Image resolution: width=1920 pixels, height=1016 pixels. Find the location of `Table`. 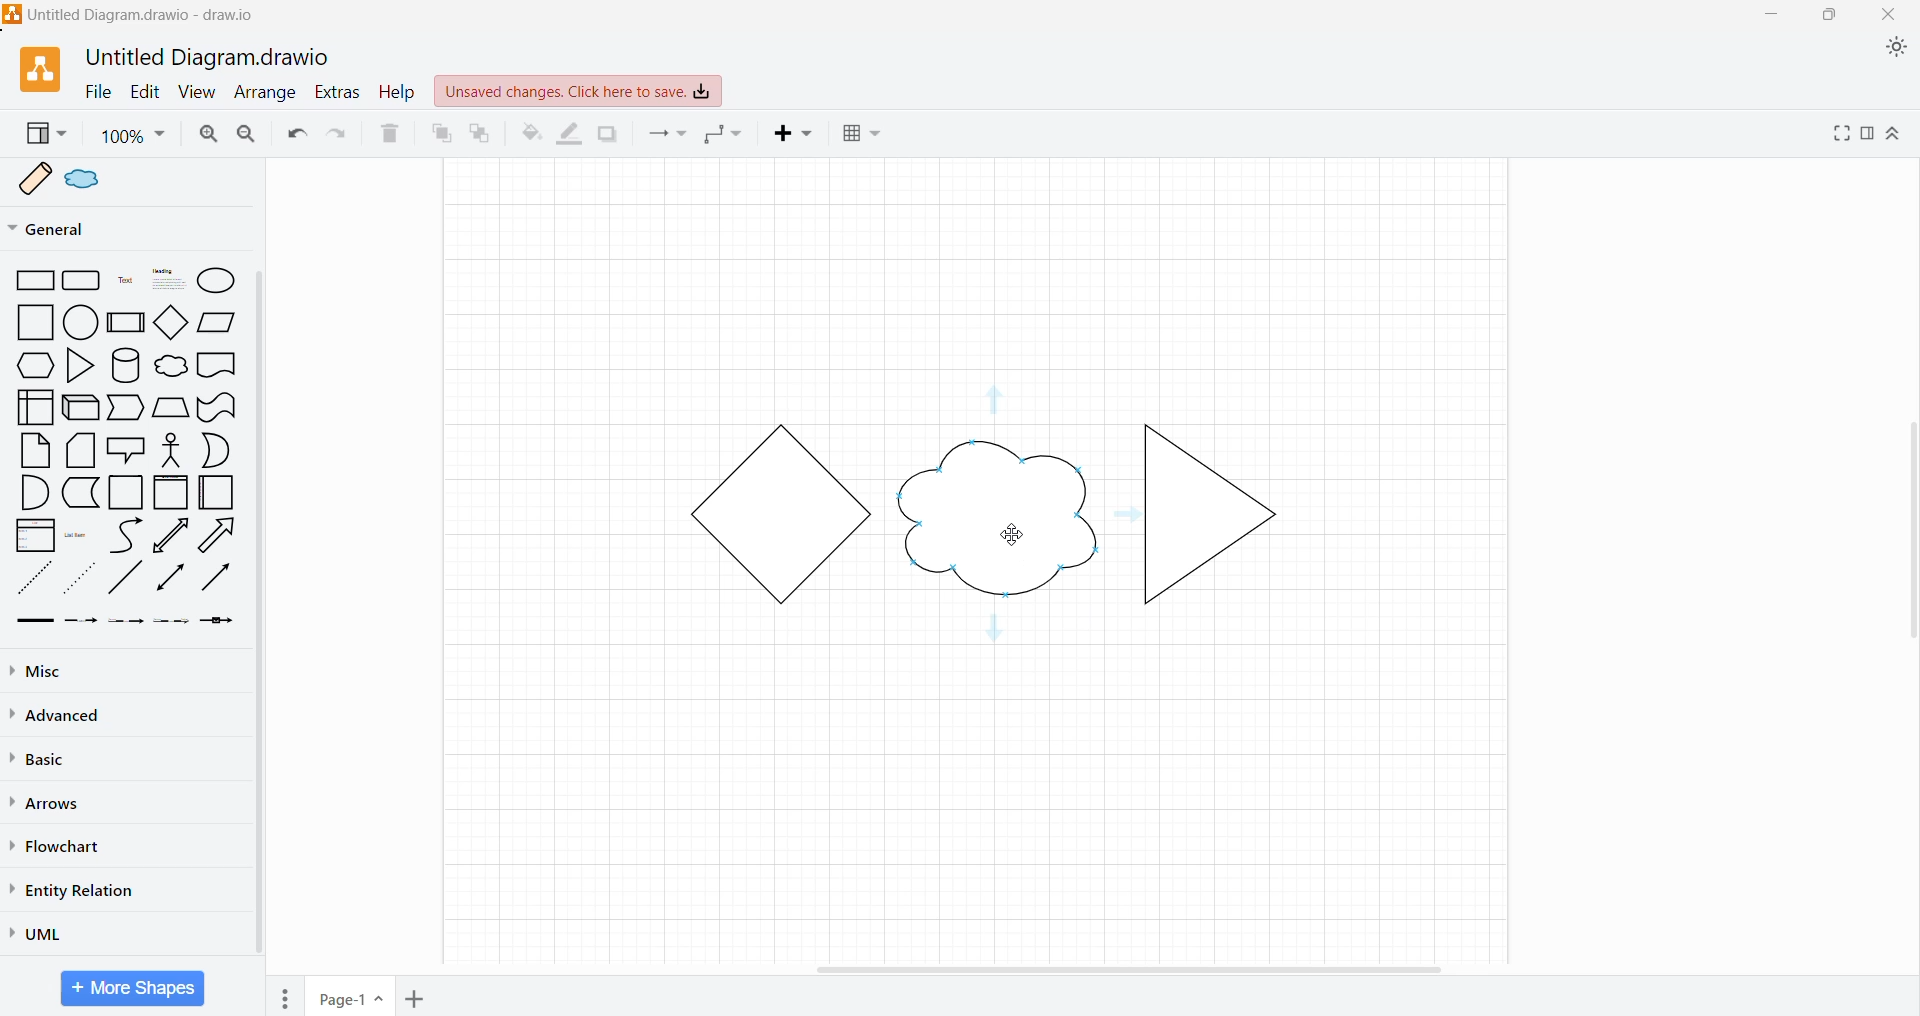

Table is located at coordinates (865, 135).